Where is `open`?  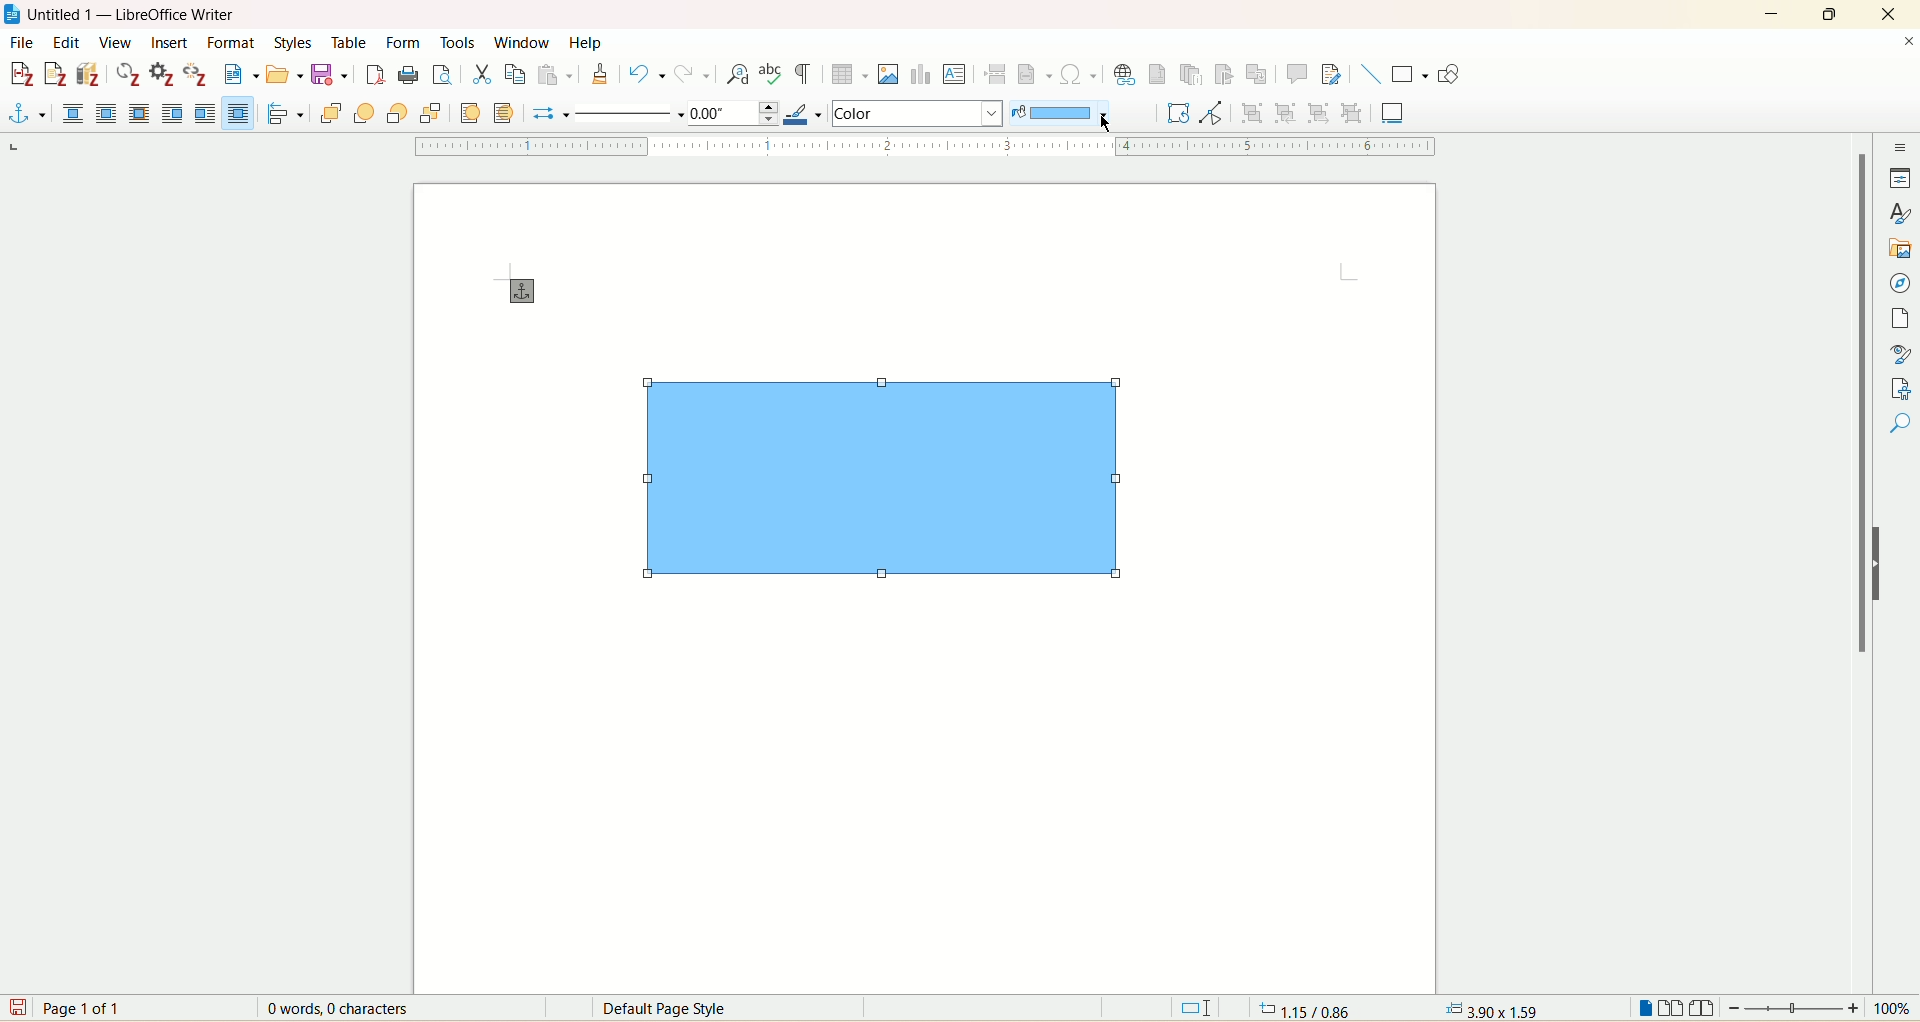
open is located at coordinates (283, 75).